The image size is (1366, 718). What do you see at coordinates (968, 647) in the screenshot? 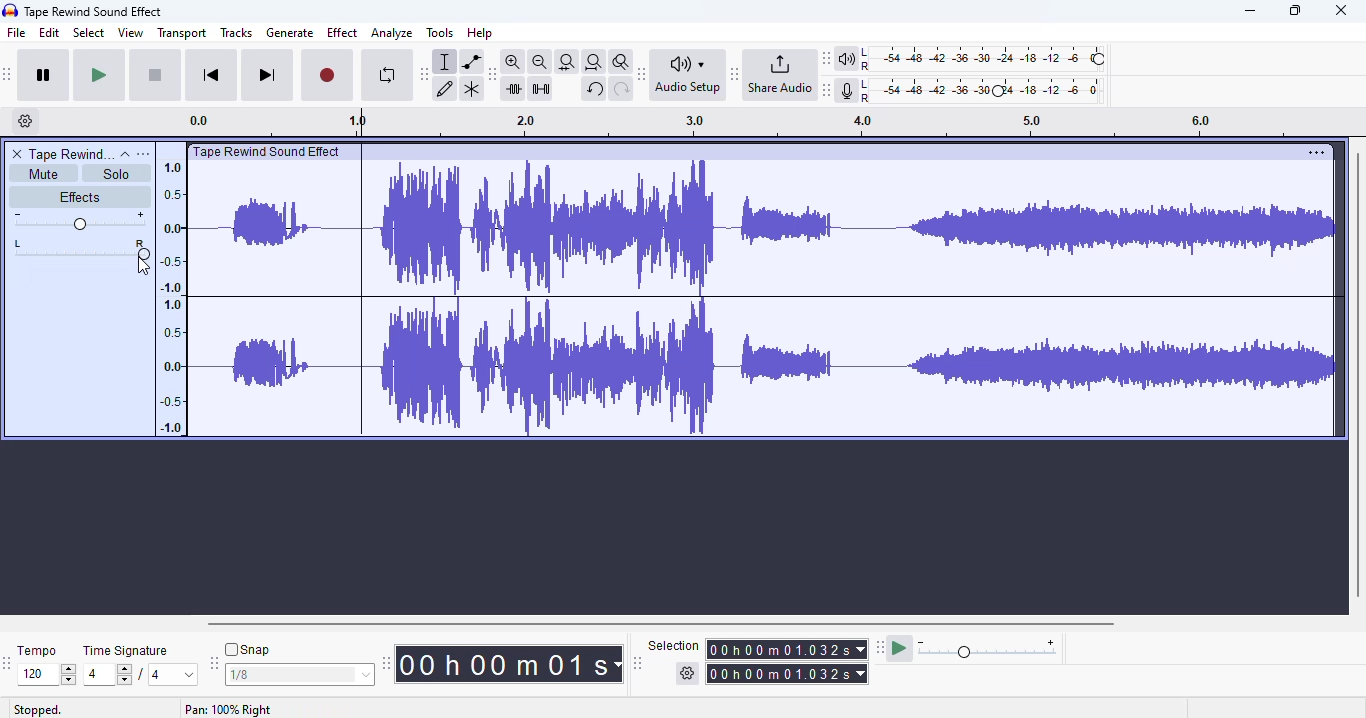
I see `audacity play-at-speed toolbar` at bounding box center [968, 647].